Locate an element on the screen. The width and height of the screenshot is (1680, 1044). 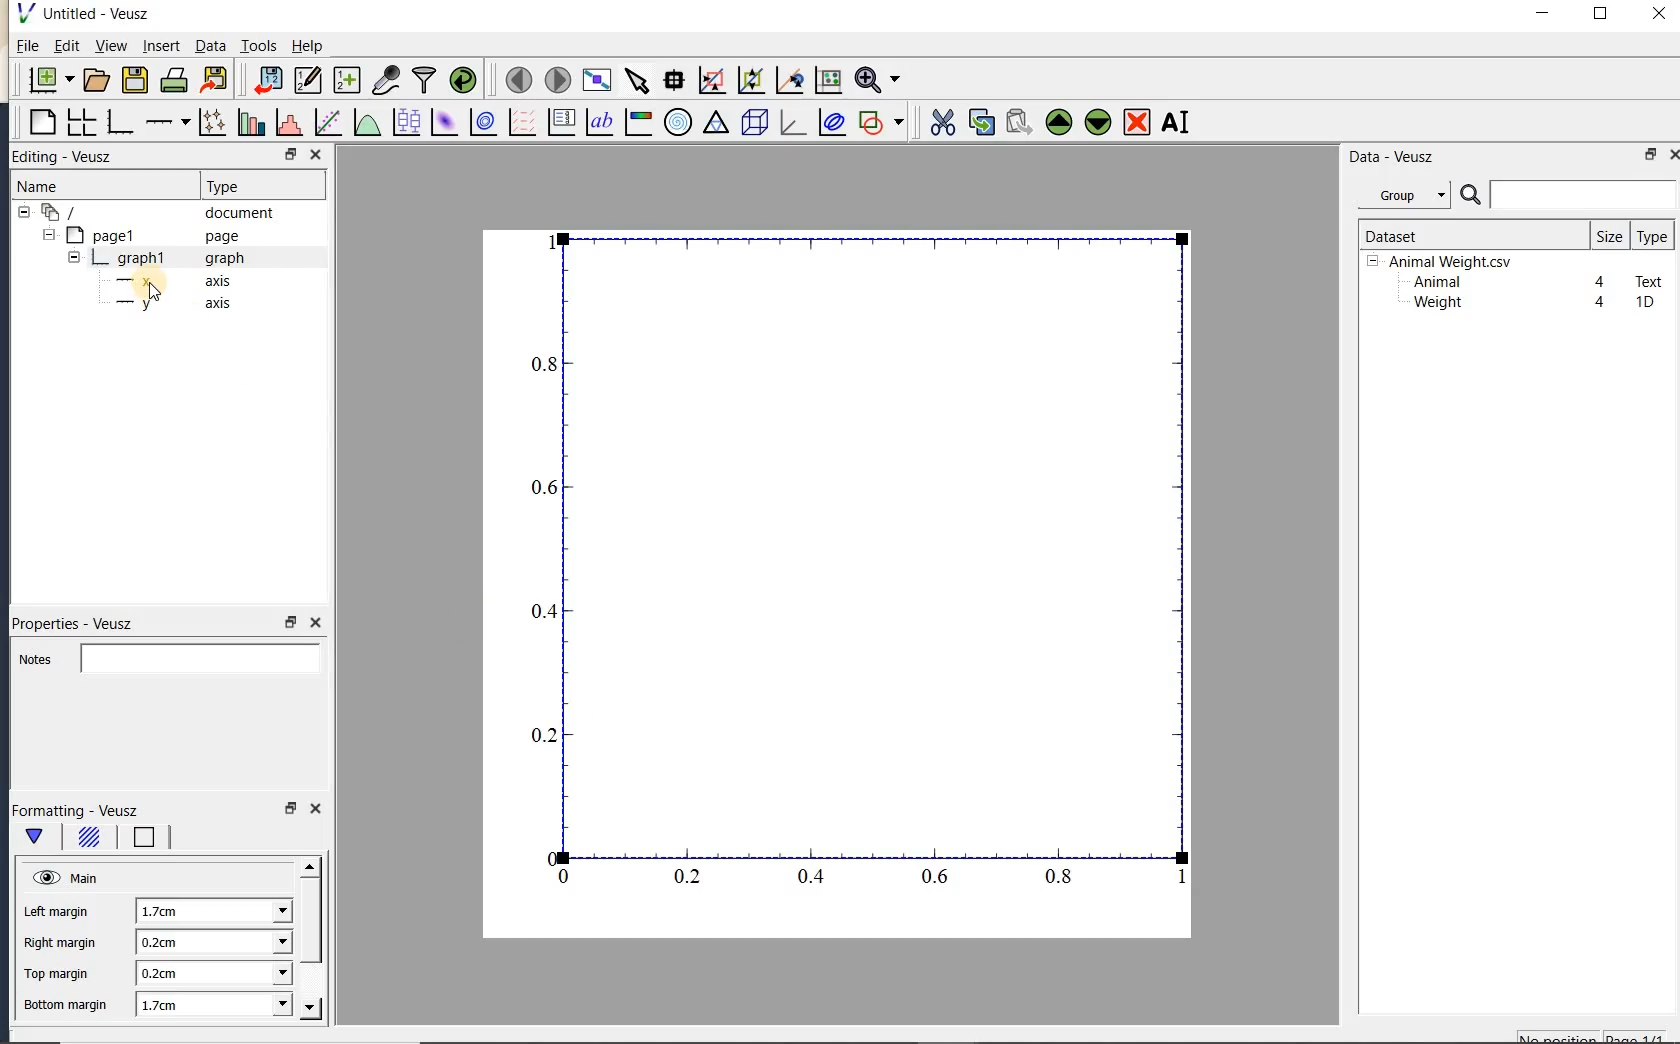
move to the next page is located at coordinates (556, 78).